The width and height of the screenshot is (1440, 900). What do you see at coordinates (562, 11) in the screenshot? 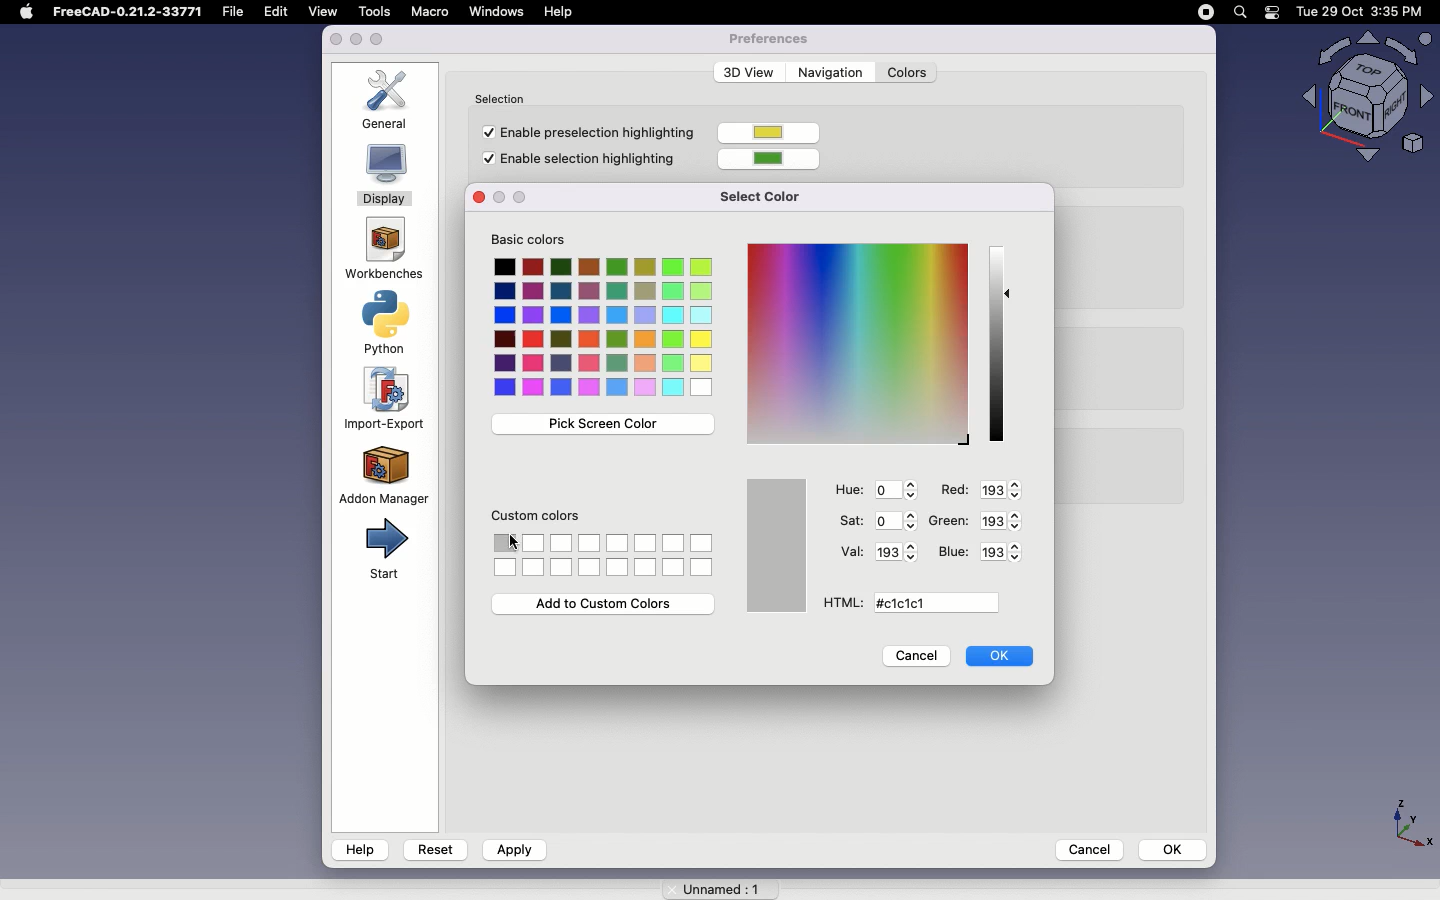
I see `Help` at bounding box center [562, 11].